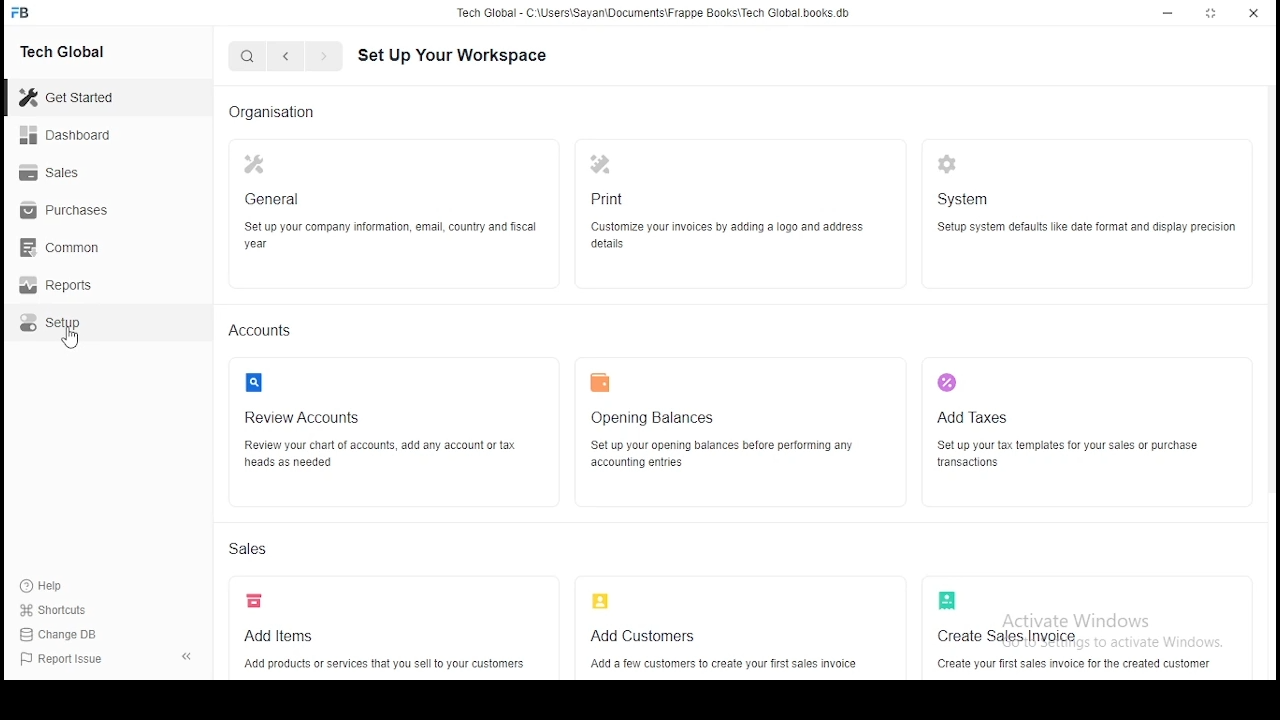  I want to click on go forward , so click(323, 58).